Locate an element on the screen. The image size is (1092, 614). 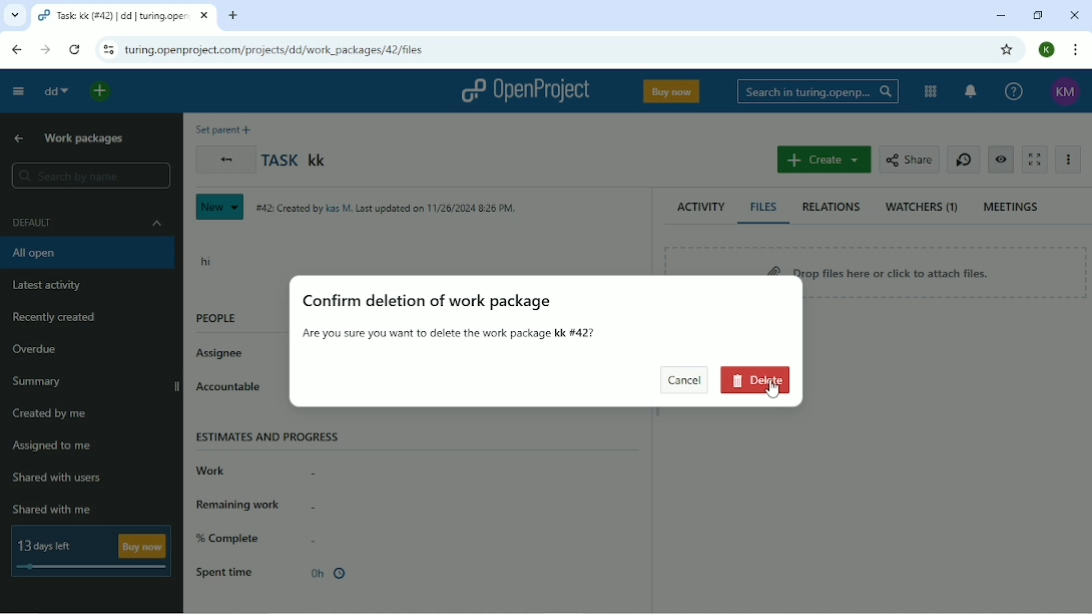
Collapse project menu is located at coordinates (18, 93).